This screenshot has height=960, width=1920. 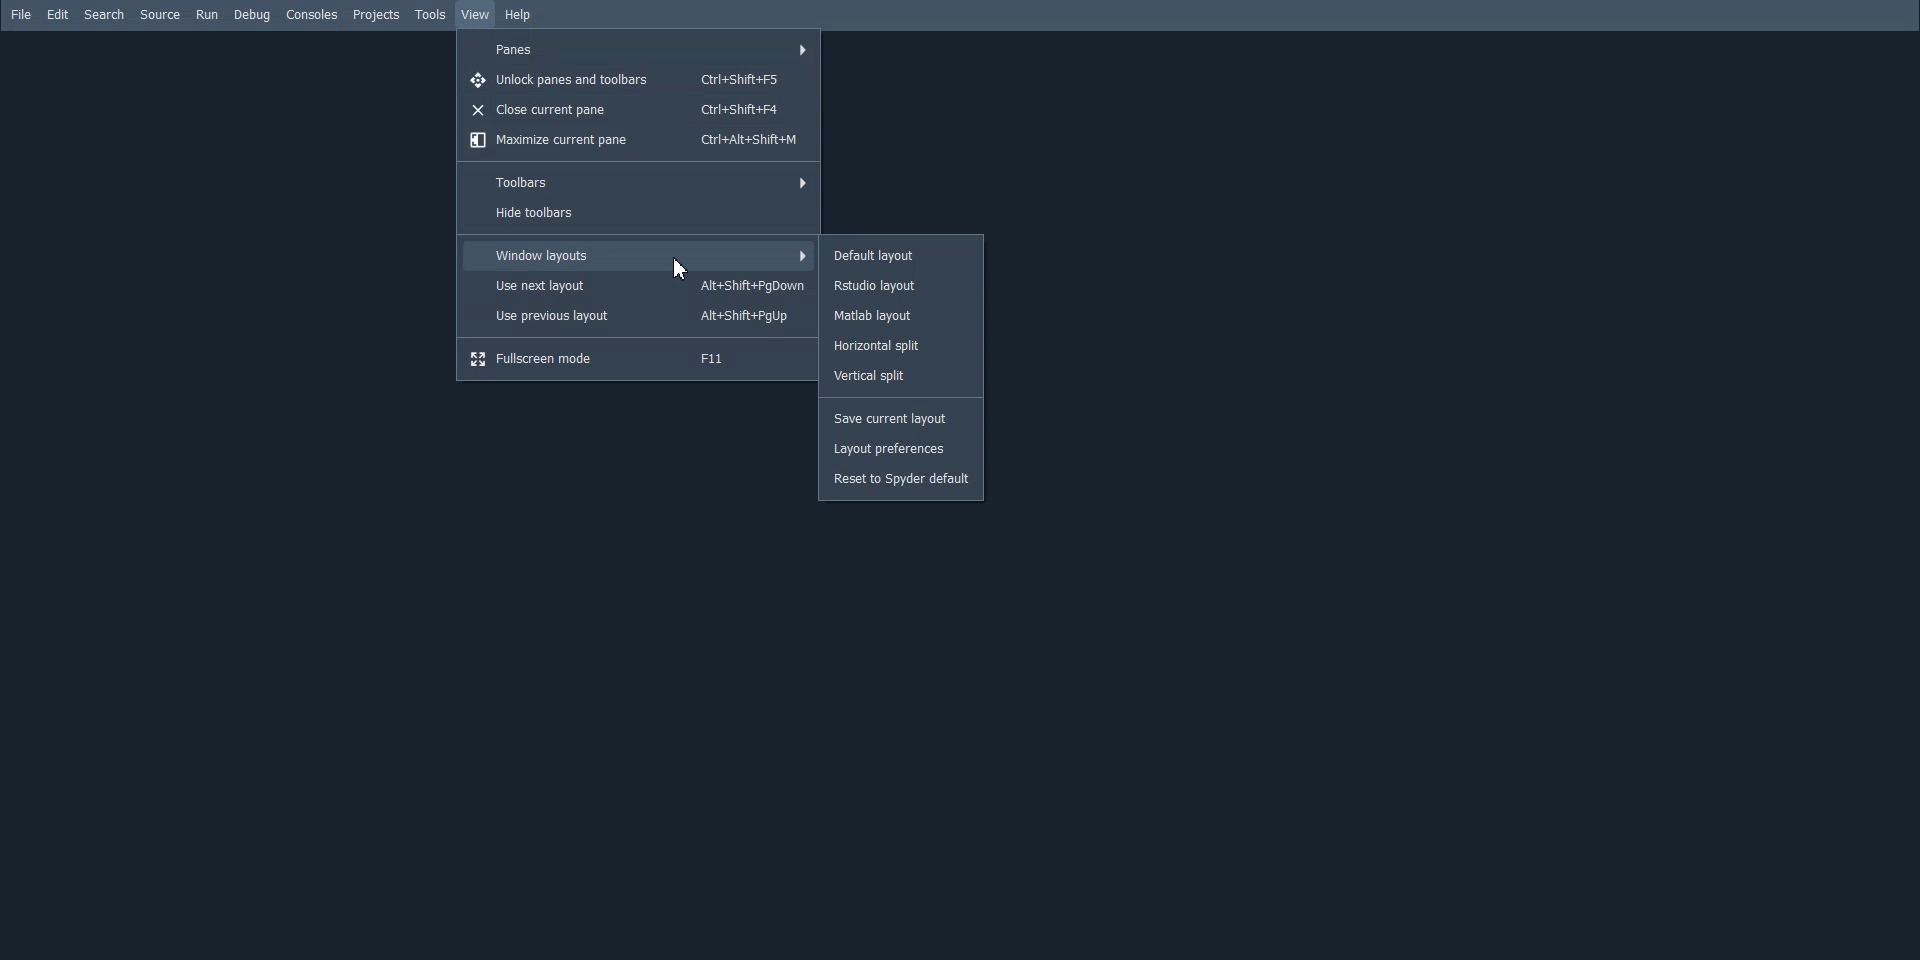 What do you see at coordinates (901, 374) in the screenshot?
I see `Vertical split` at bounding box center [901, 374].